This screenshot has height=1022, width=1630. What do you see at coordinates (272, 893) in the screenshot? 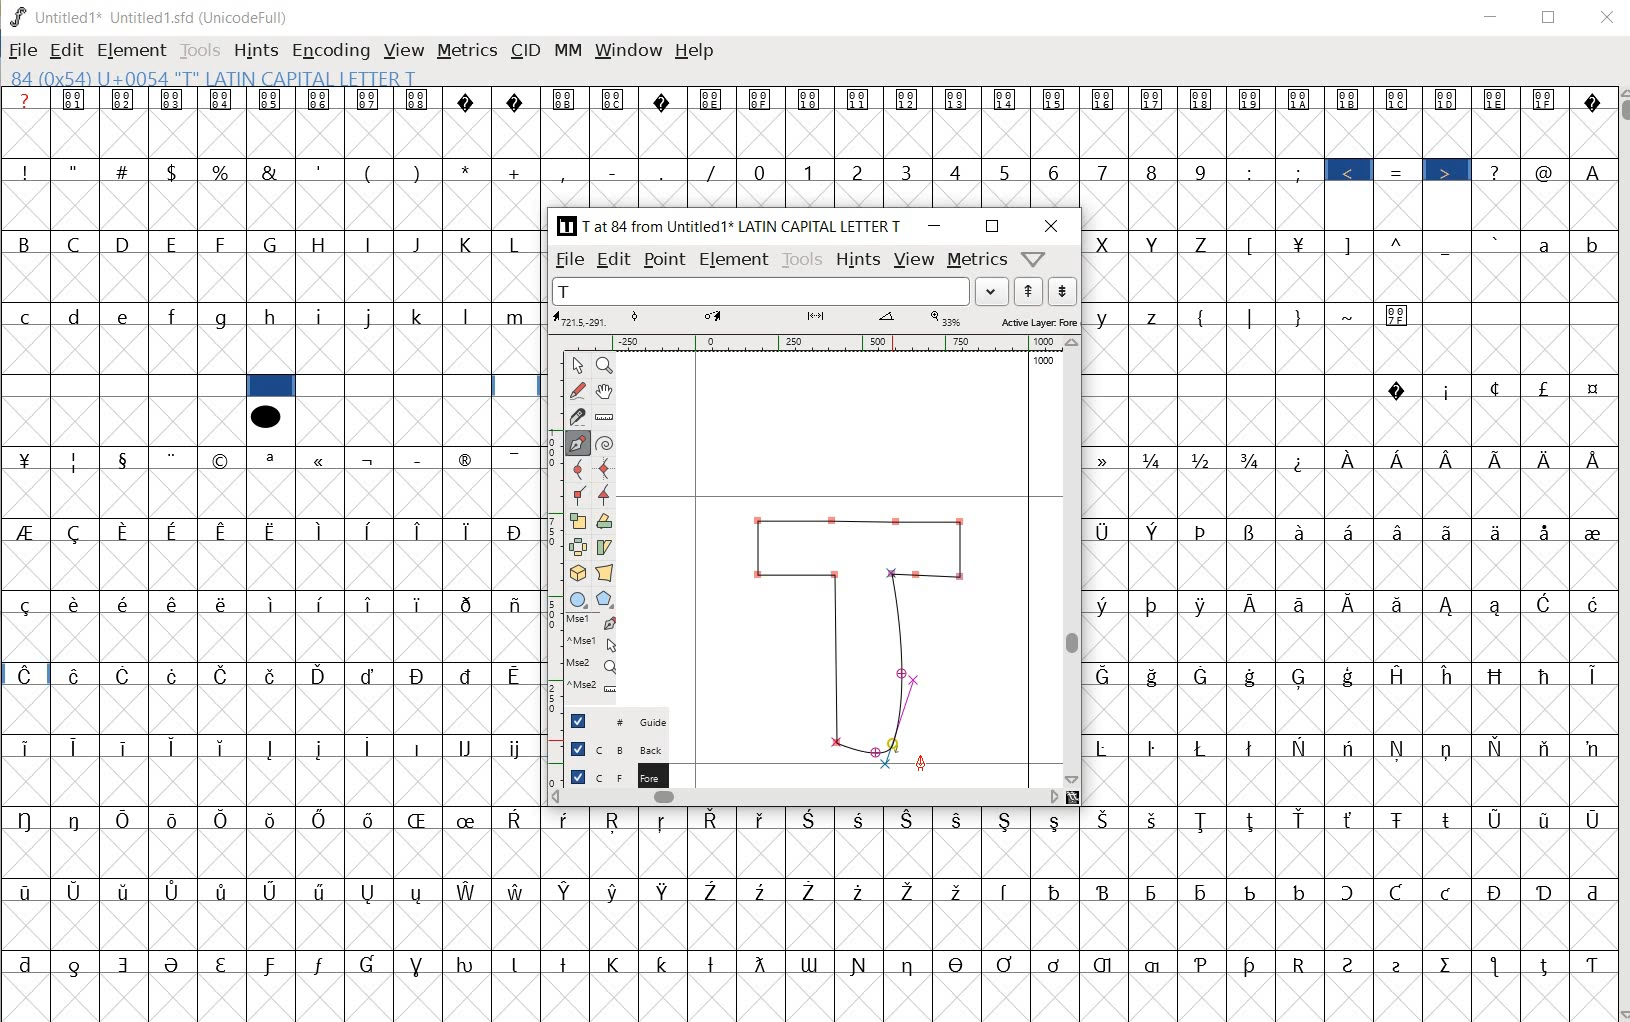
I see `Symbol` at bounding box center [272, 893].